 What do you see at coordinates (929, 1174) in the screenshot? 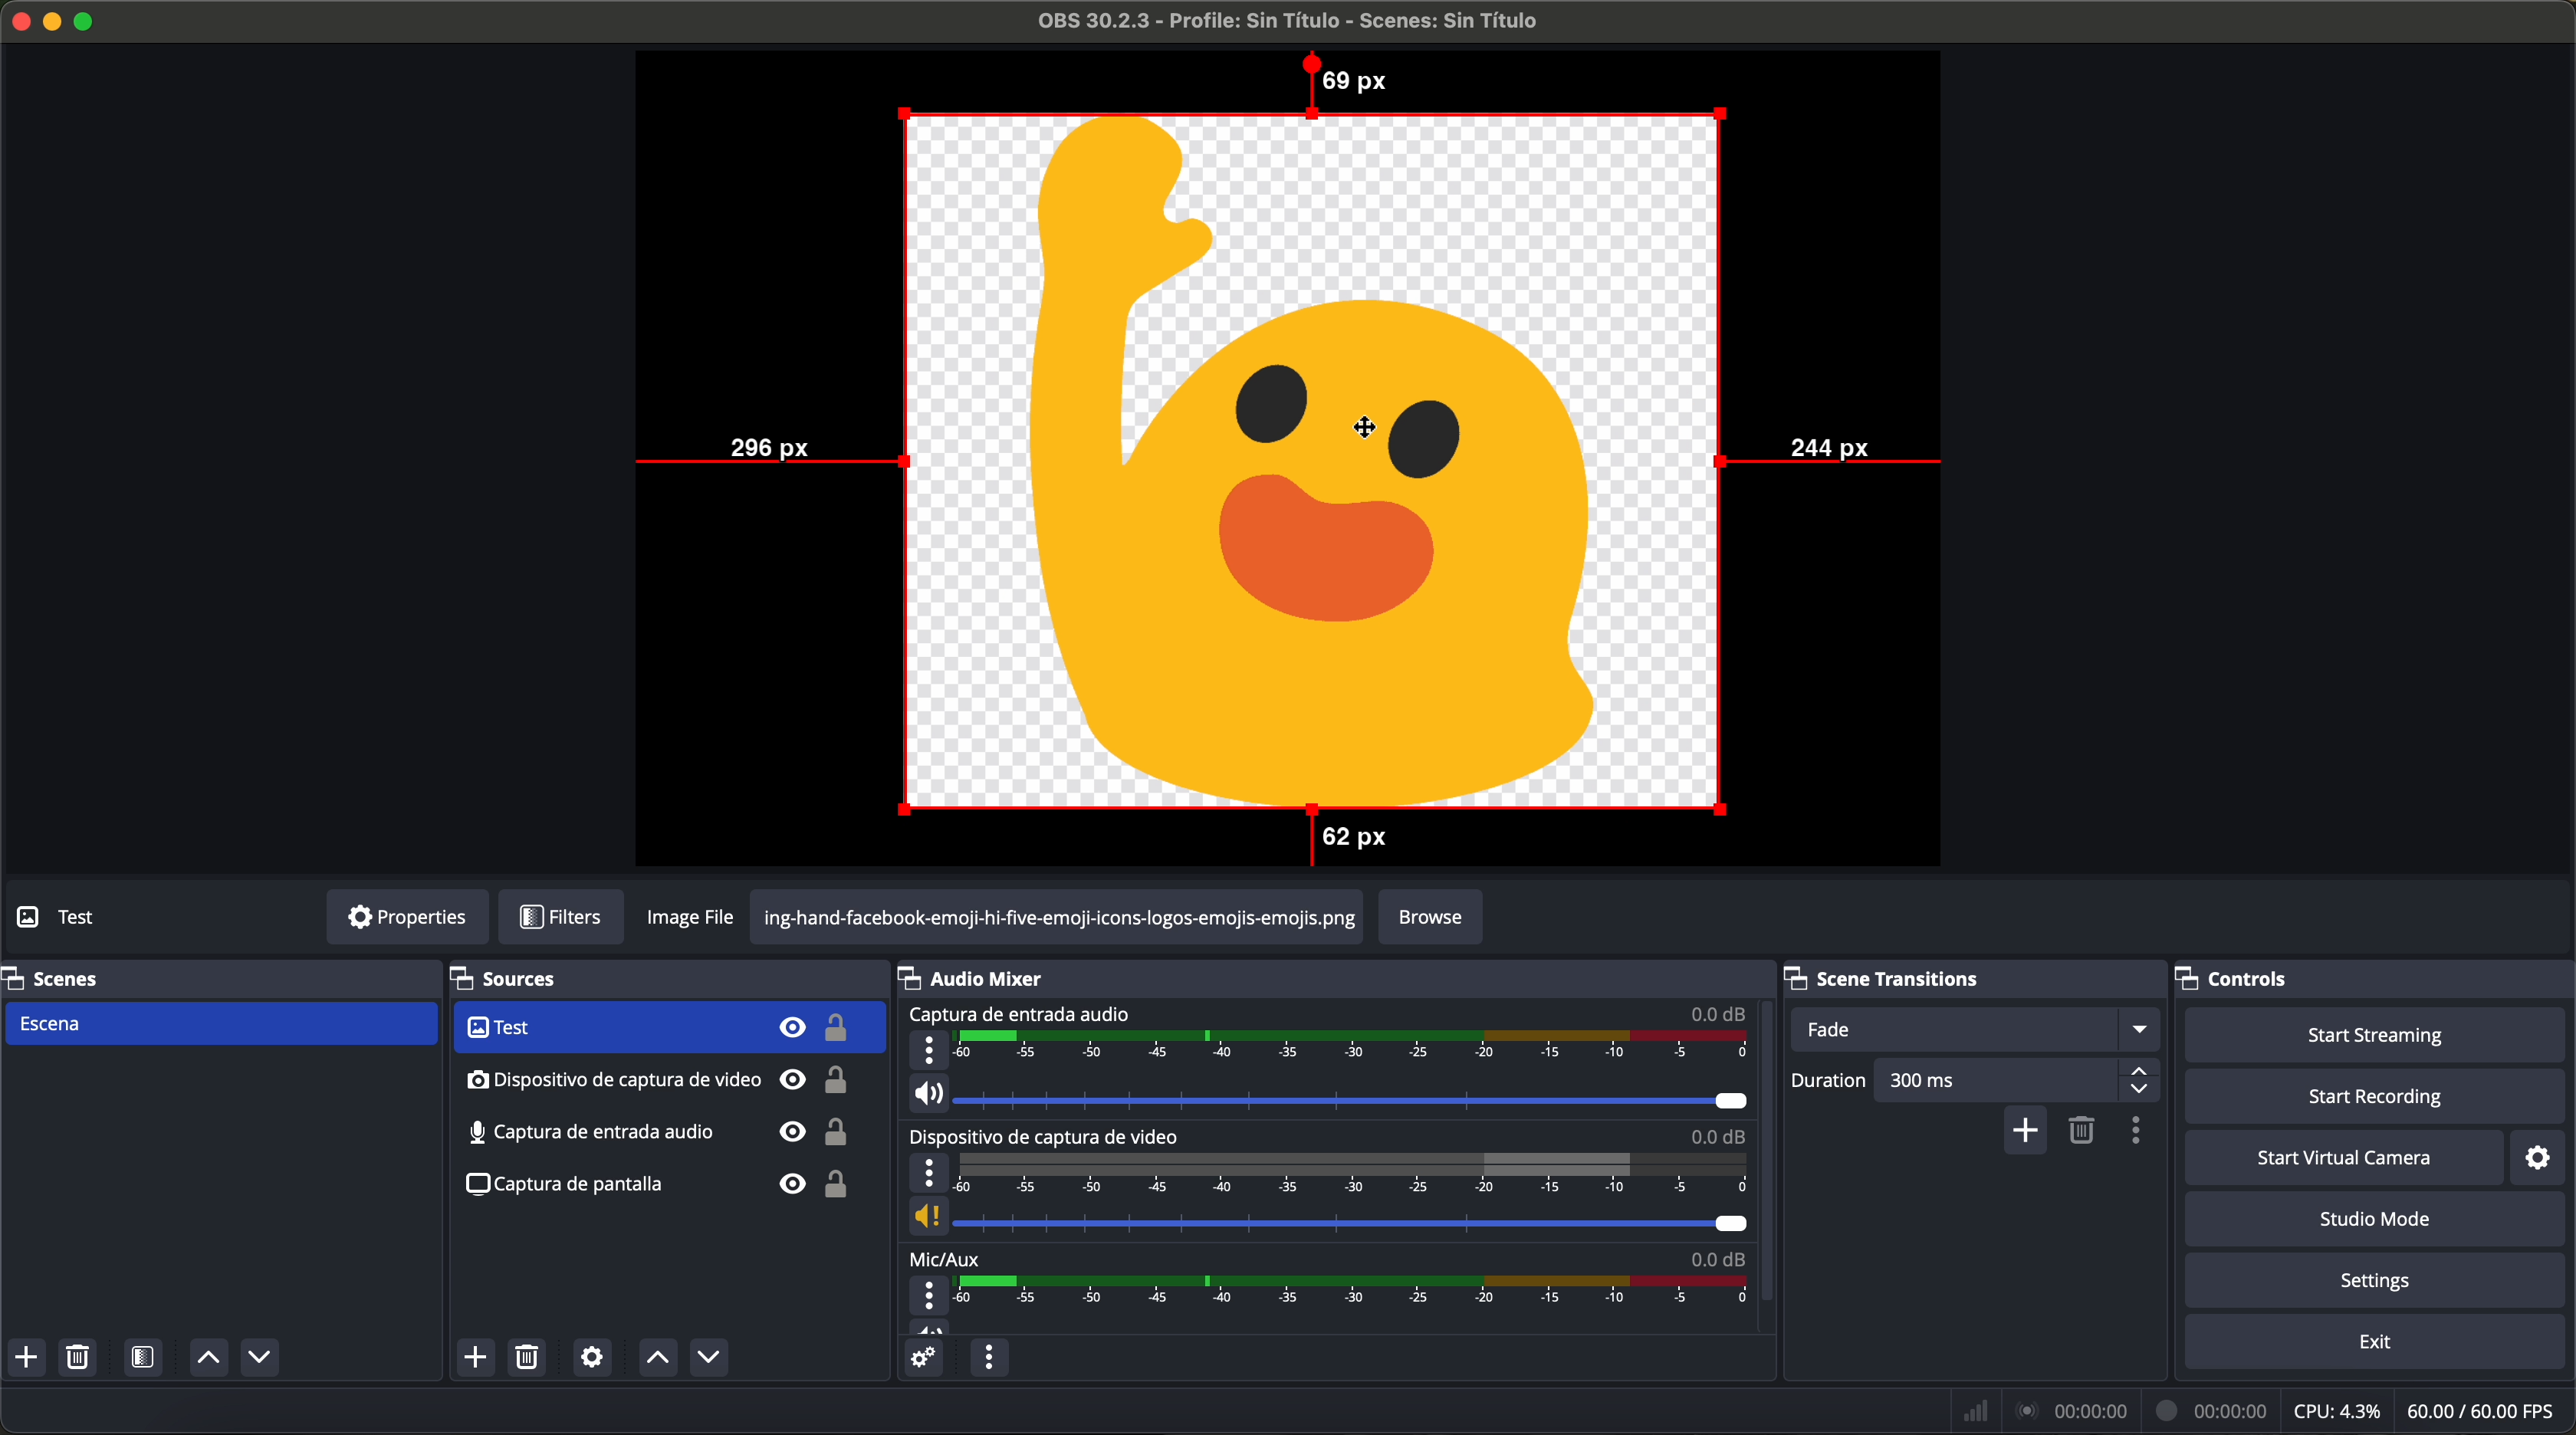
I see `more options` at bounding box center [929, 1174].